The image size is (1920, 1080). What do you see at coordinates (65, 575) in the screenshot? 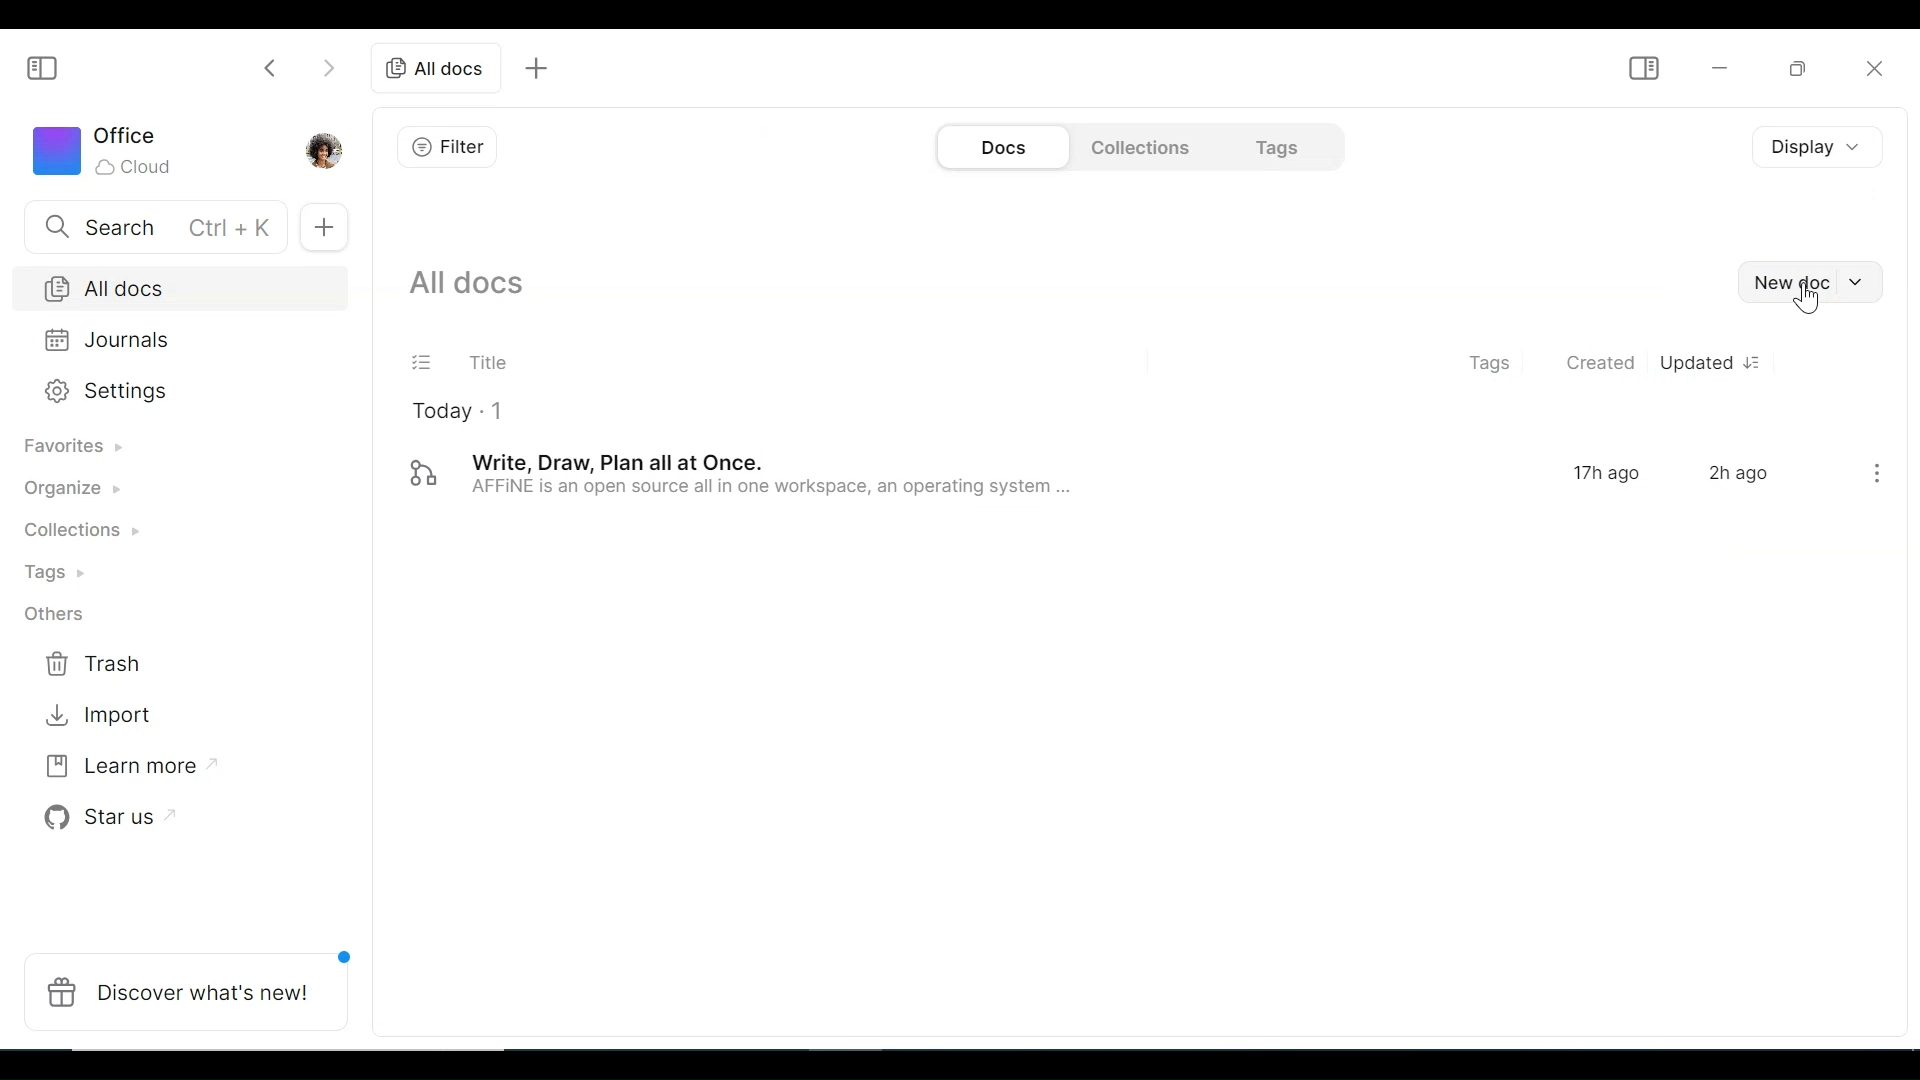
I see `Tags` at bounding box center [65, 575].